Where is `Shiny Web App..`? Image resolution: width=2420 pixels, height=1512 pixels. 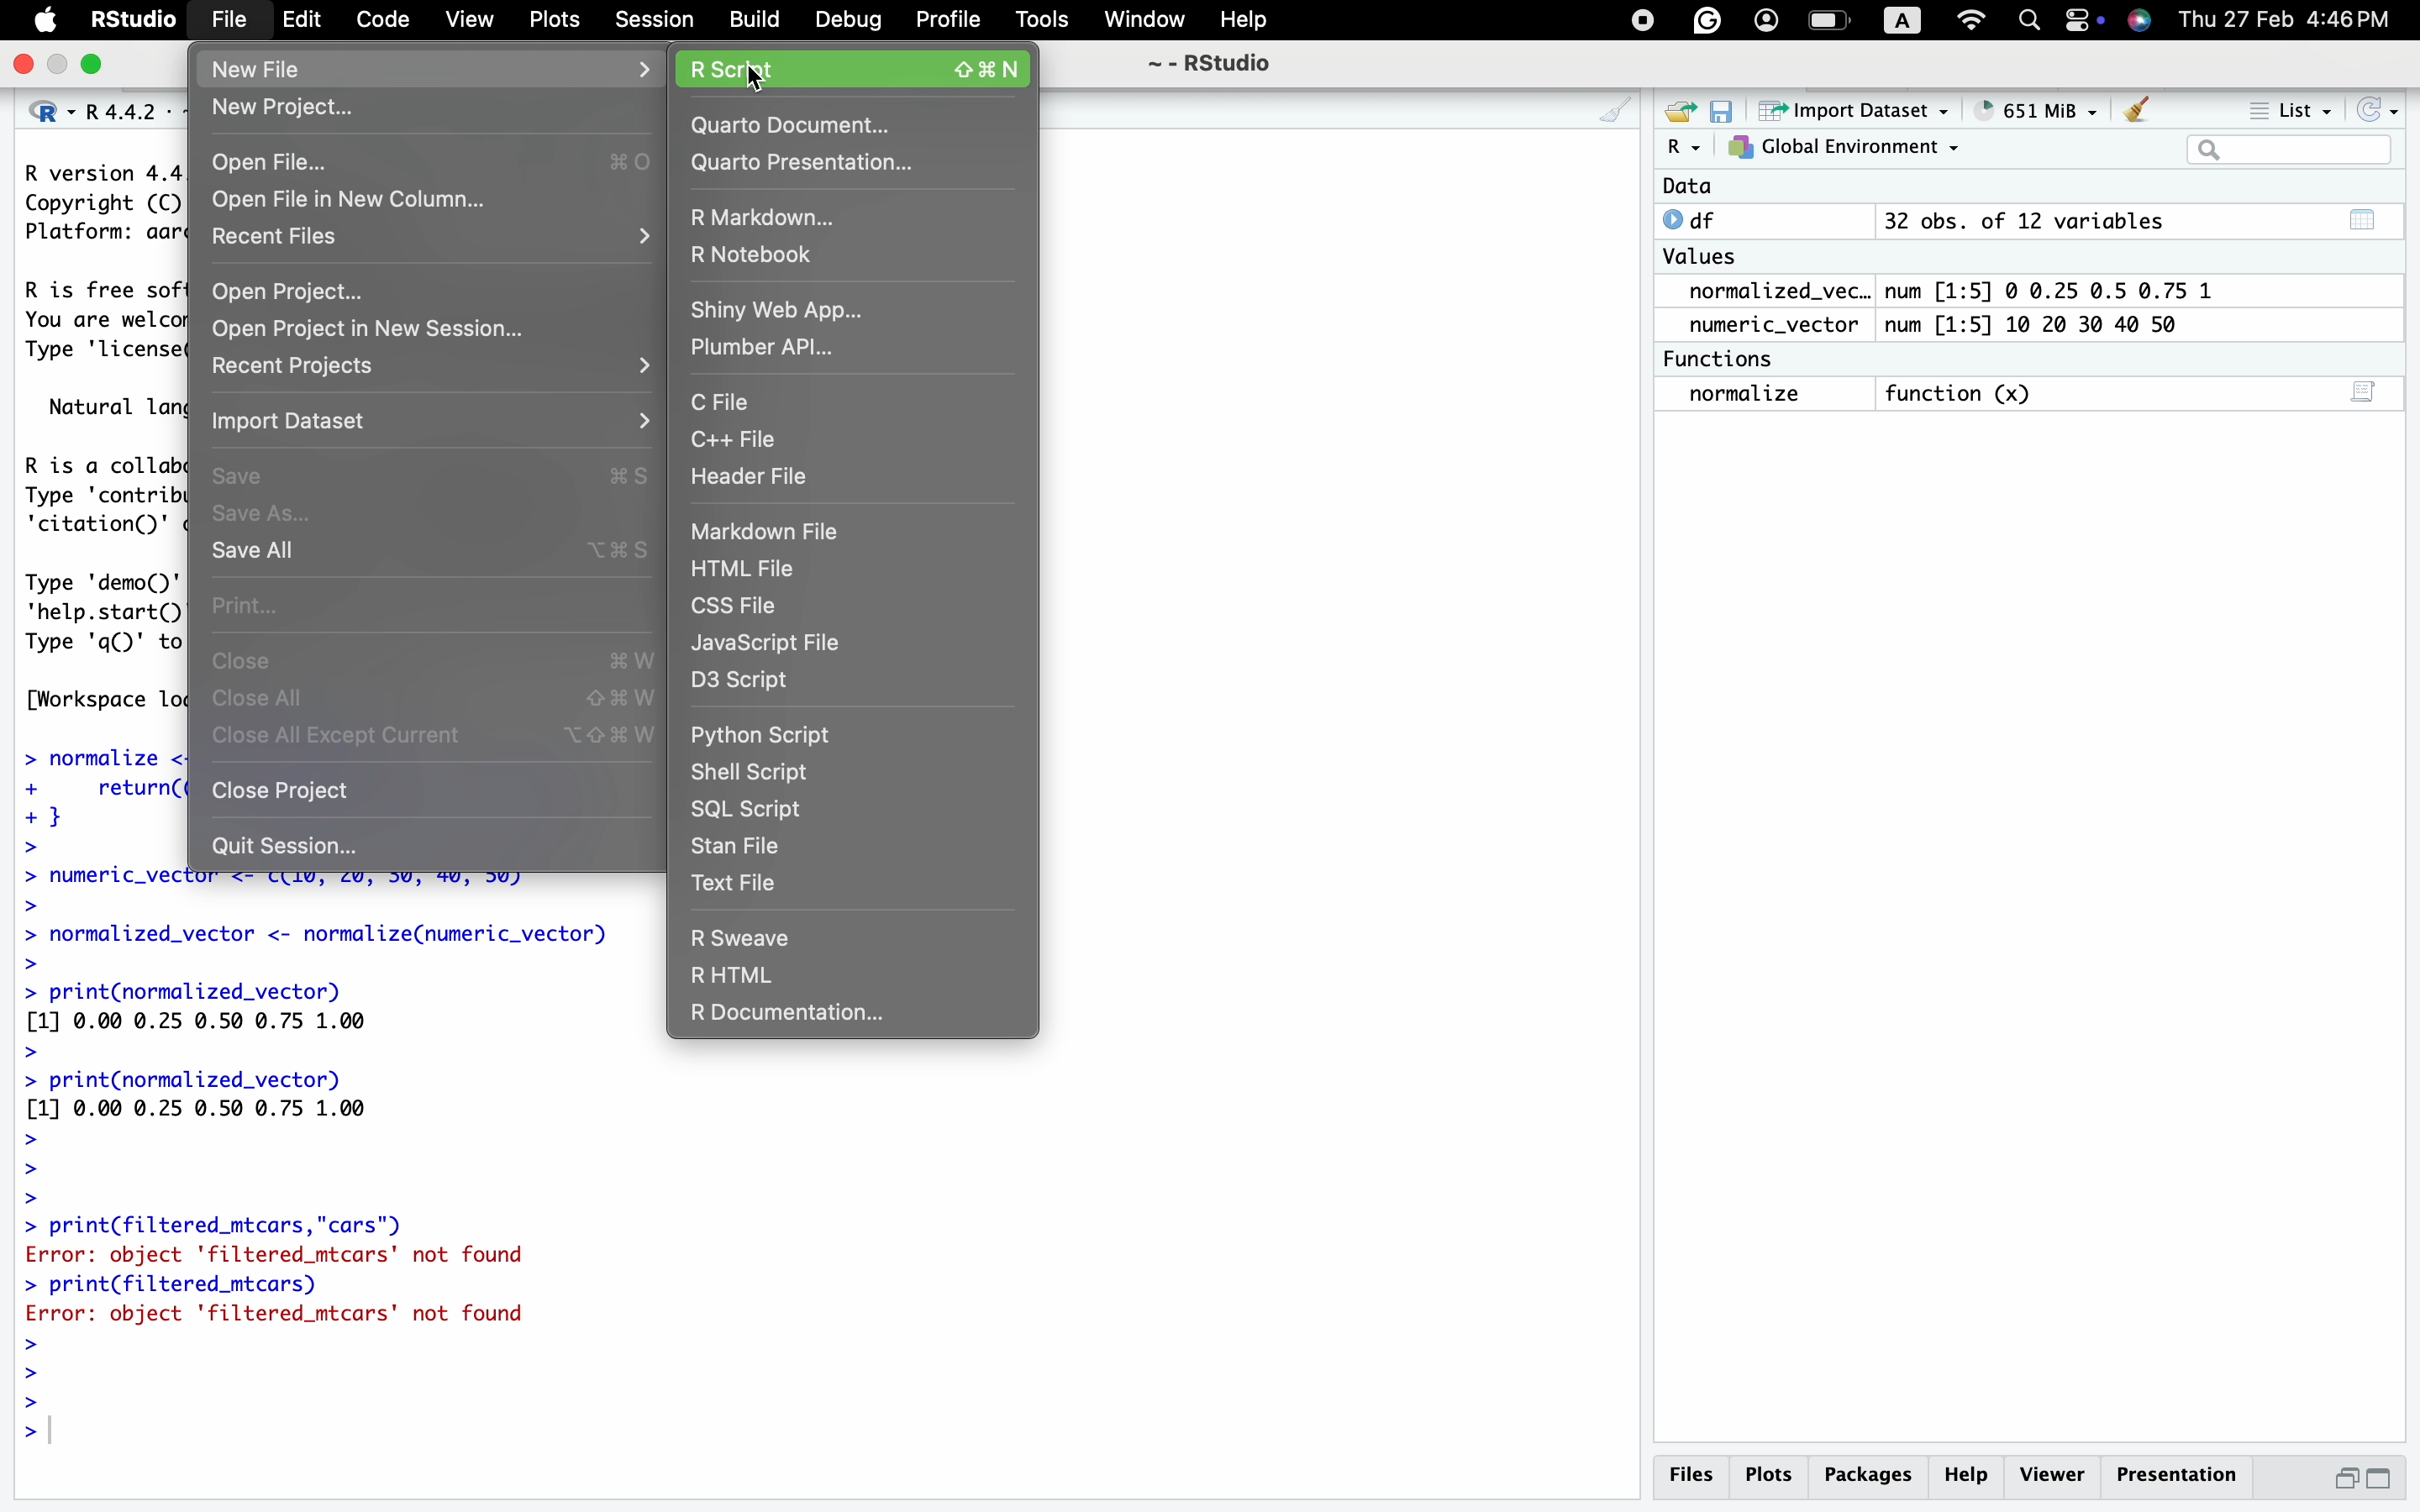
Shiny Web App.. is located at coordinates (771, 307).